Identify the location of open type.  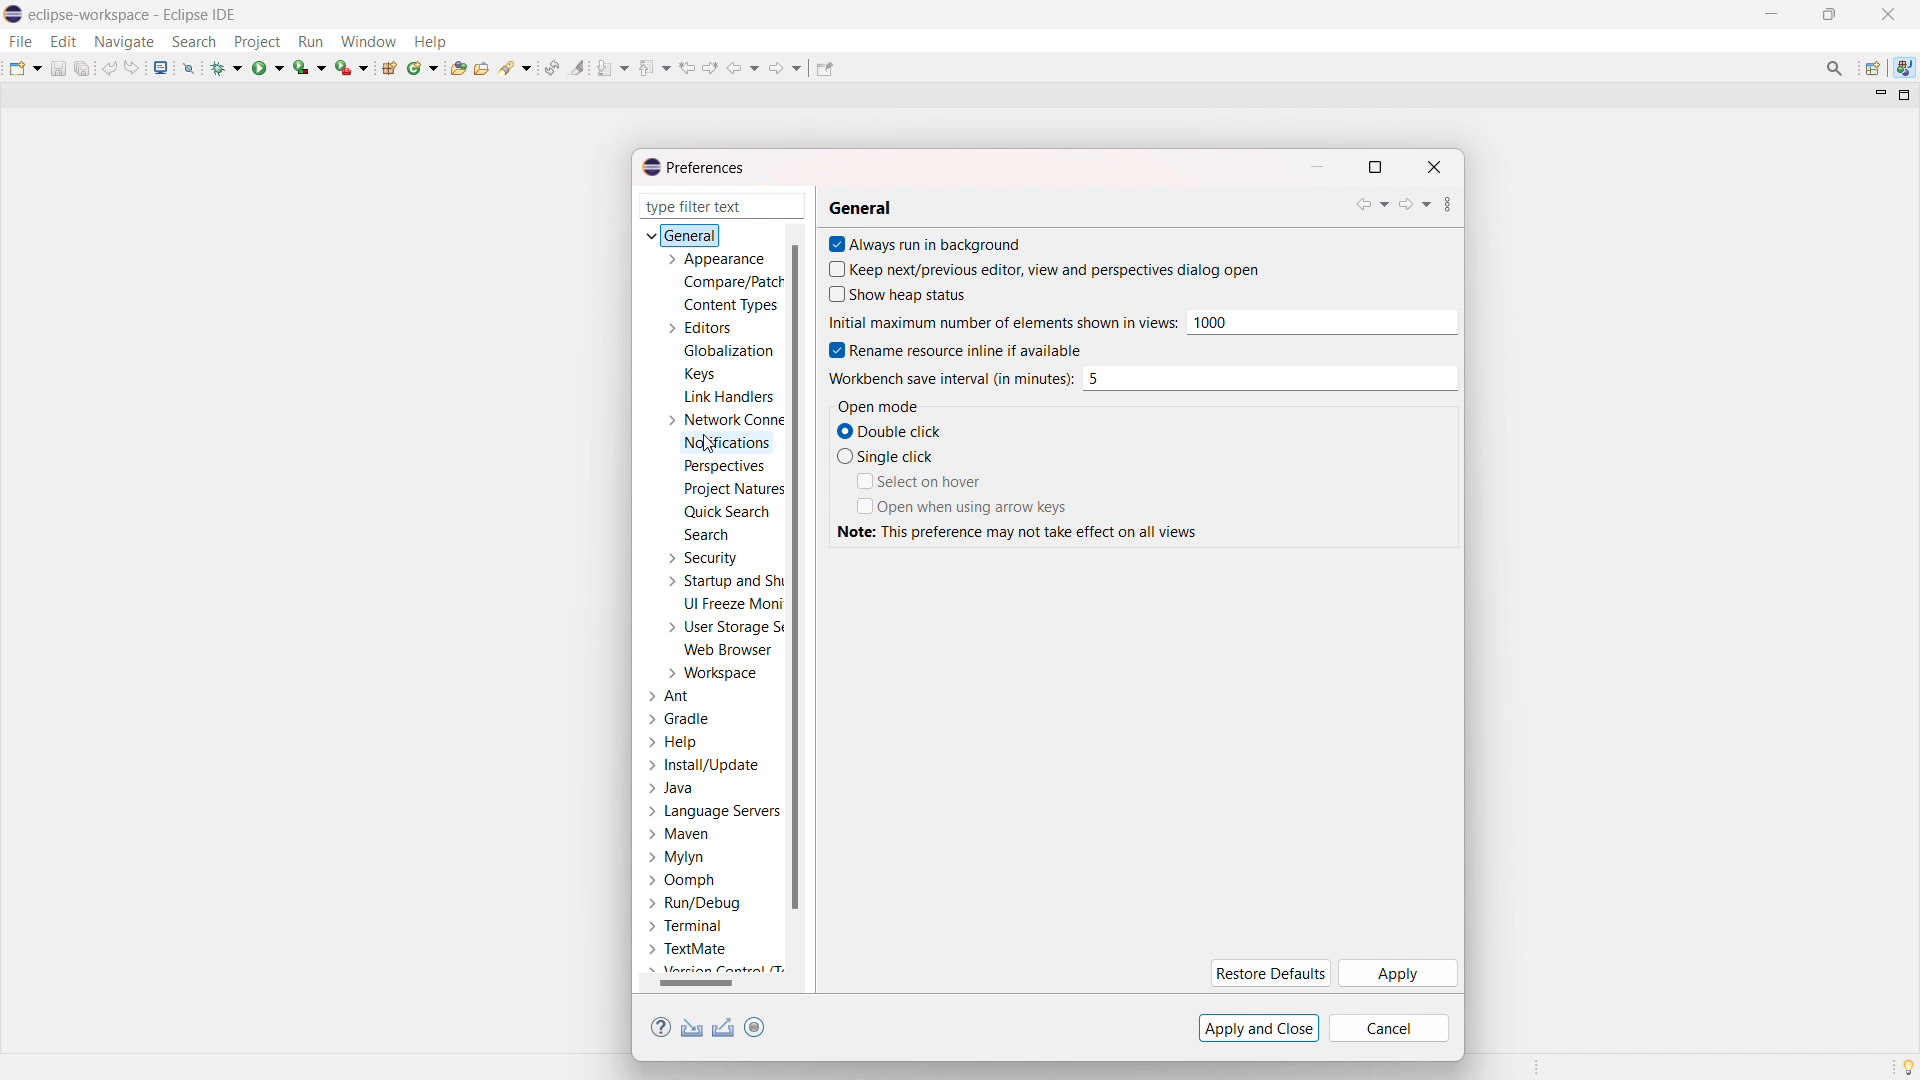
(458, 66).